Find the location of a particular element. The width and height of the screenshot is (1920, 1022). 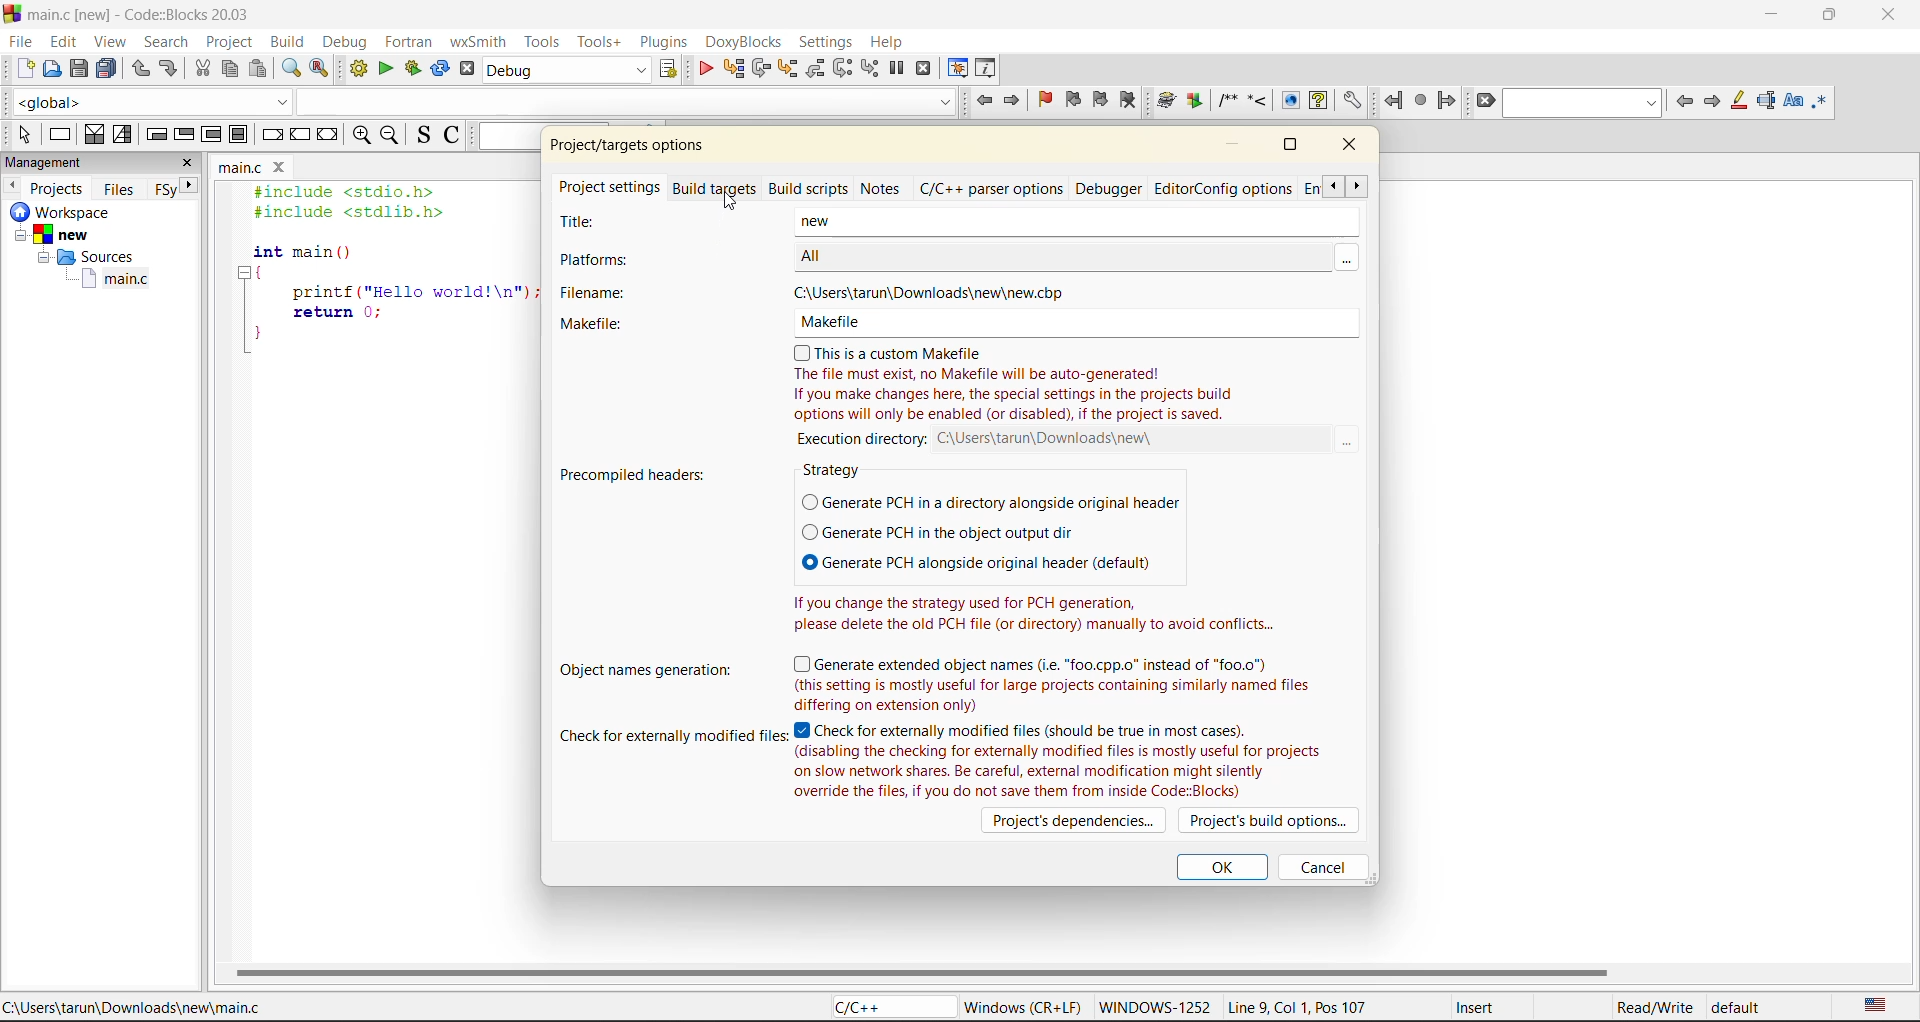

next is located at coordinates (1713, 102).